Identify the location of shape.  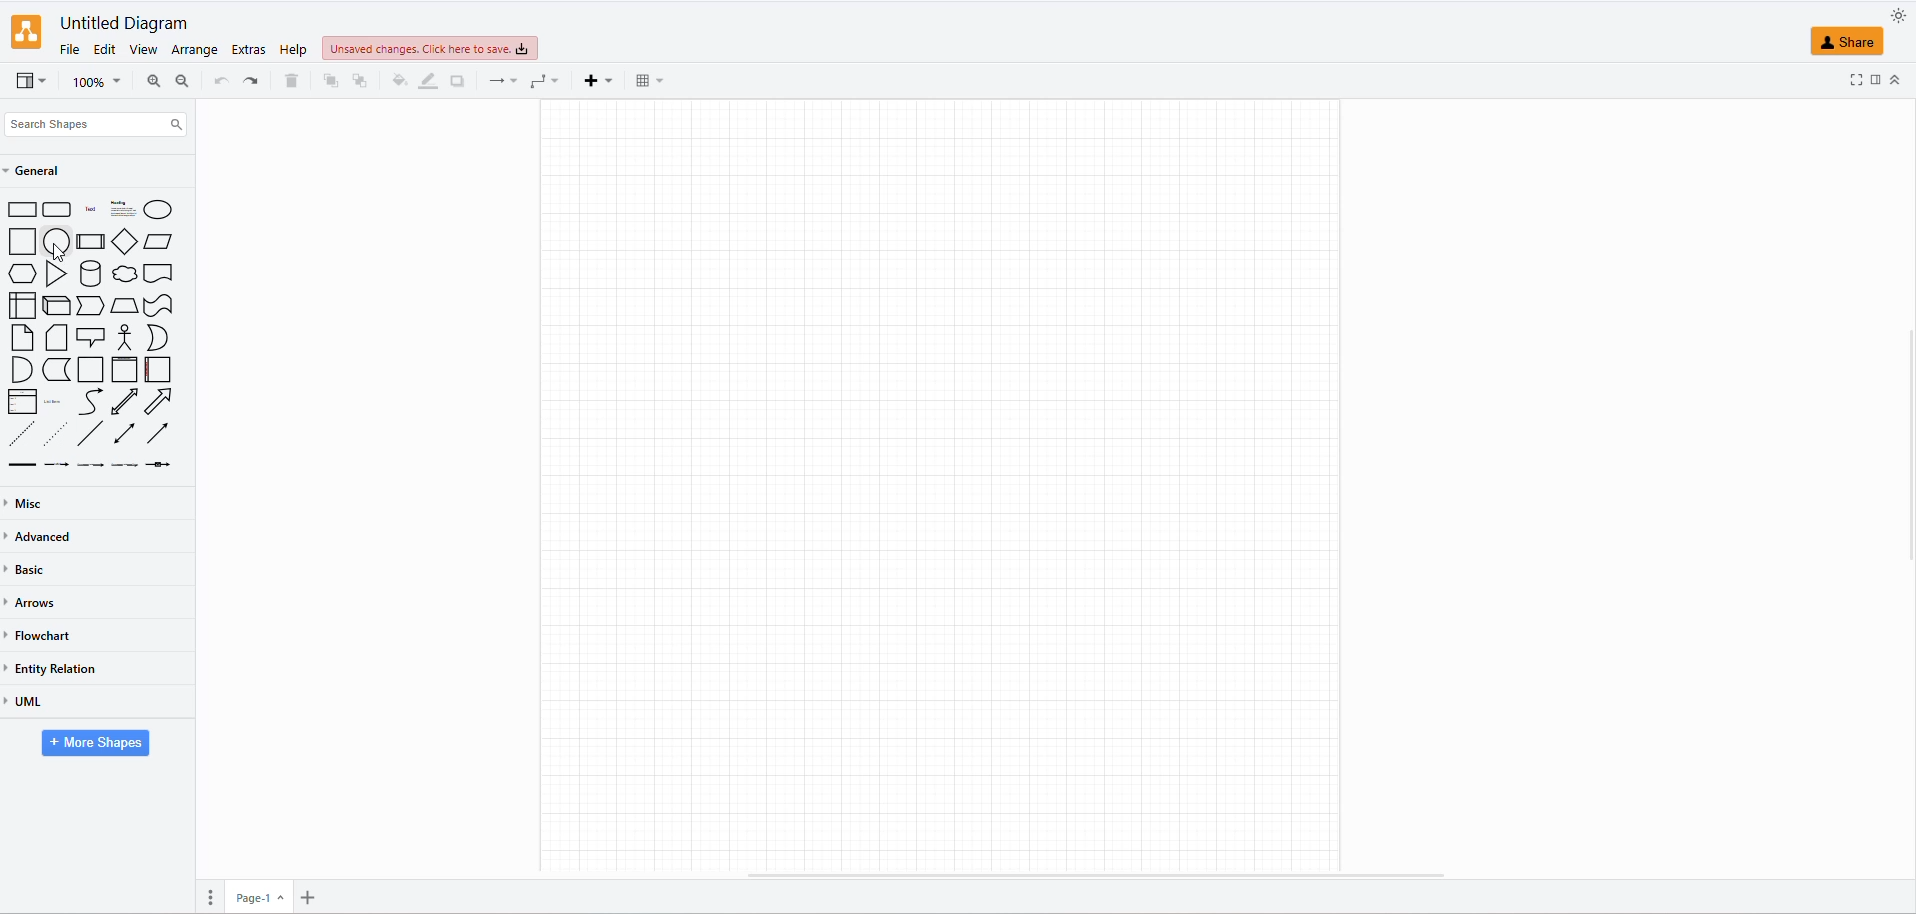
(109, 208).